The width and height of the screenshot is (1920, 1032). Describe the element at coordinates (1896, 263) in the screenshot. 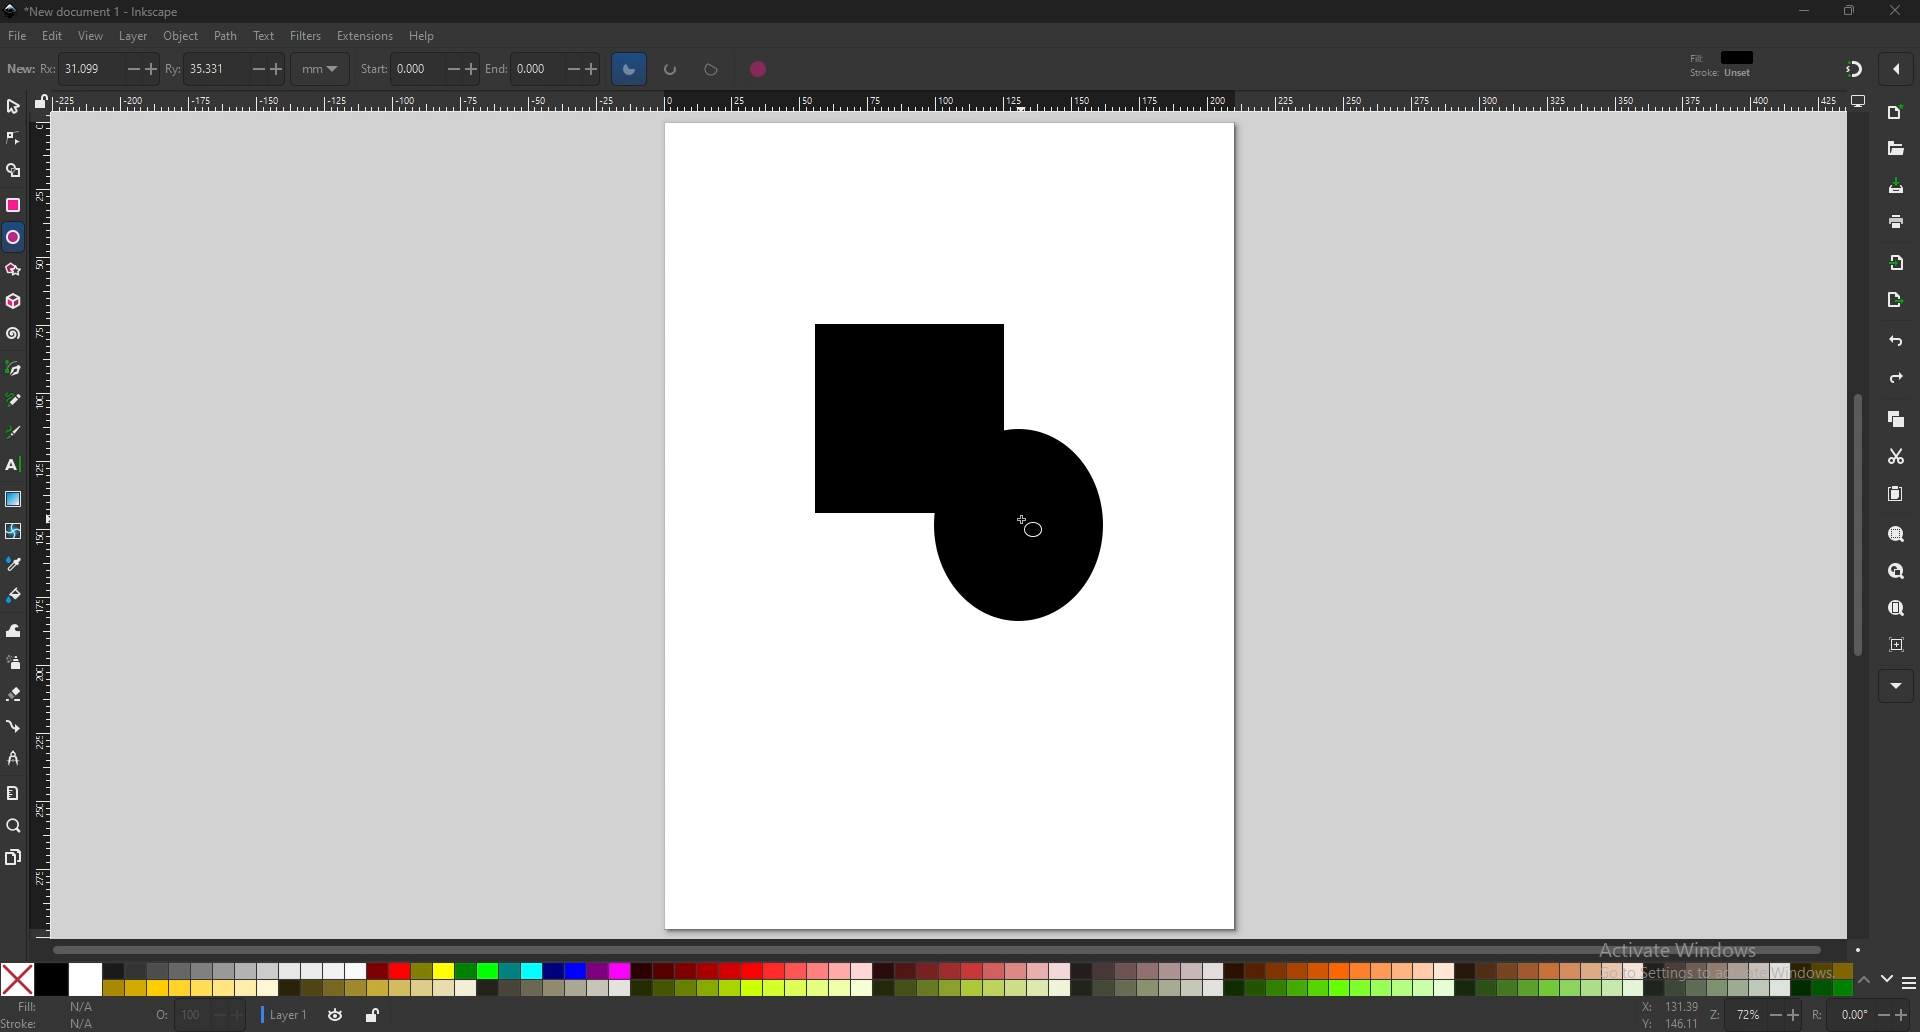

I see `import` at that location.